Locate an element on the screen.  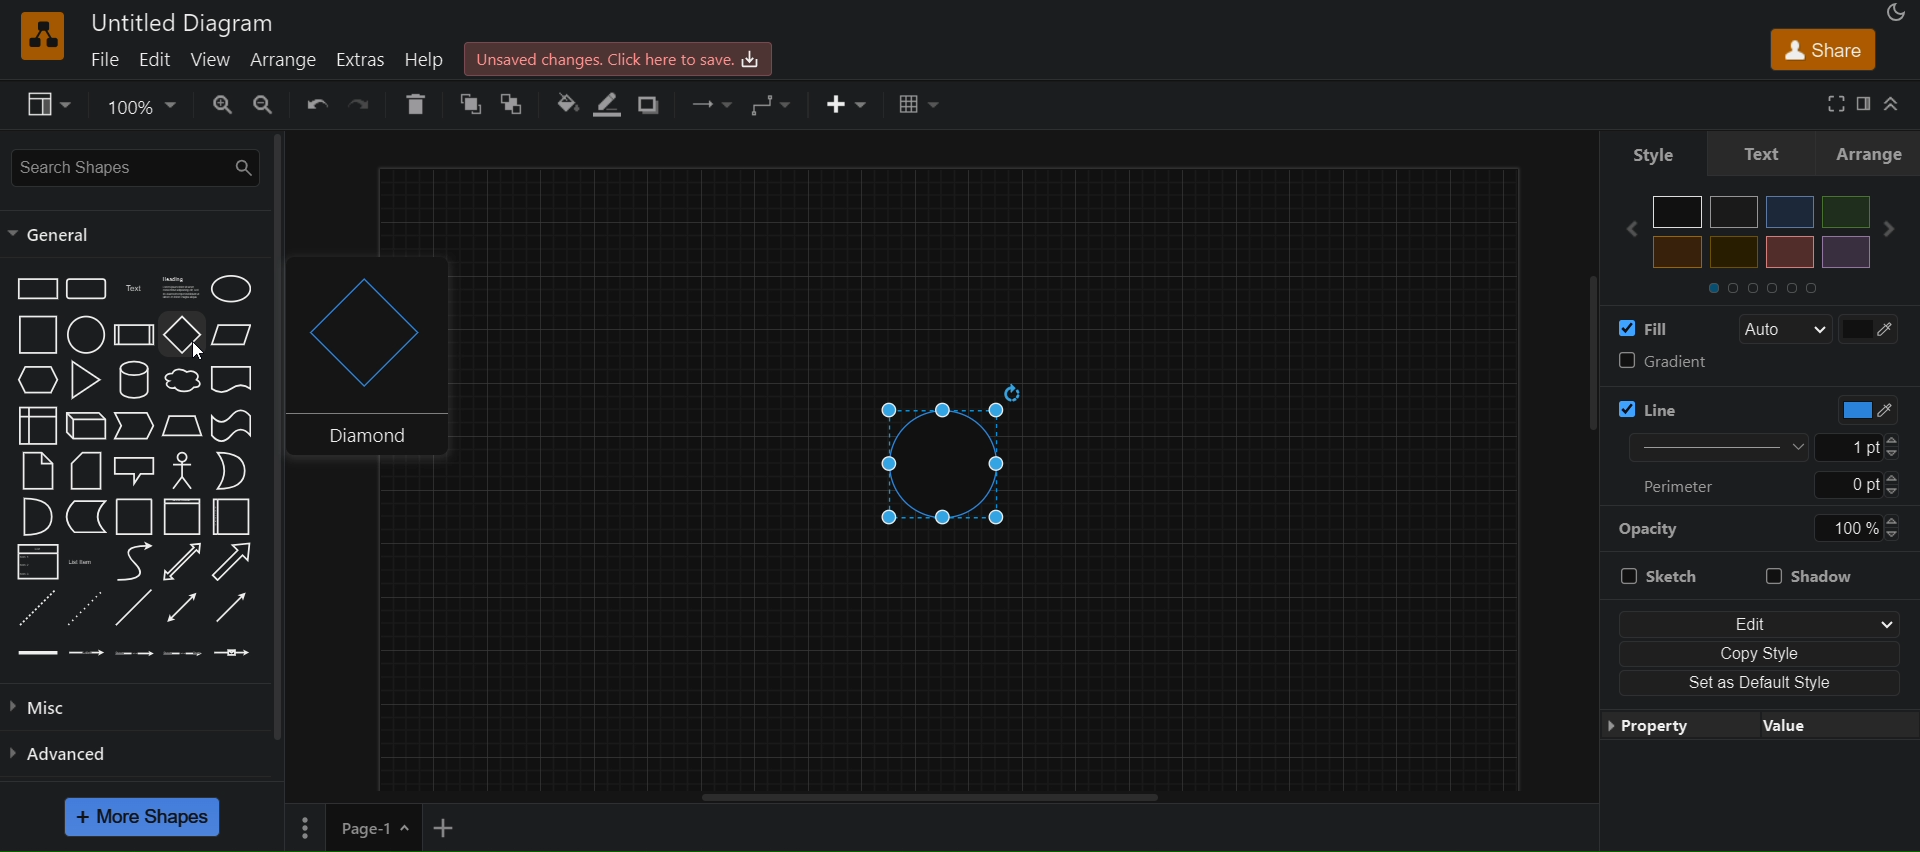
collapase/expand is located at coordinates (1896, 103).